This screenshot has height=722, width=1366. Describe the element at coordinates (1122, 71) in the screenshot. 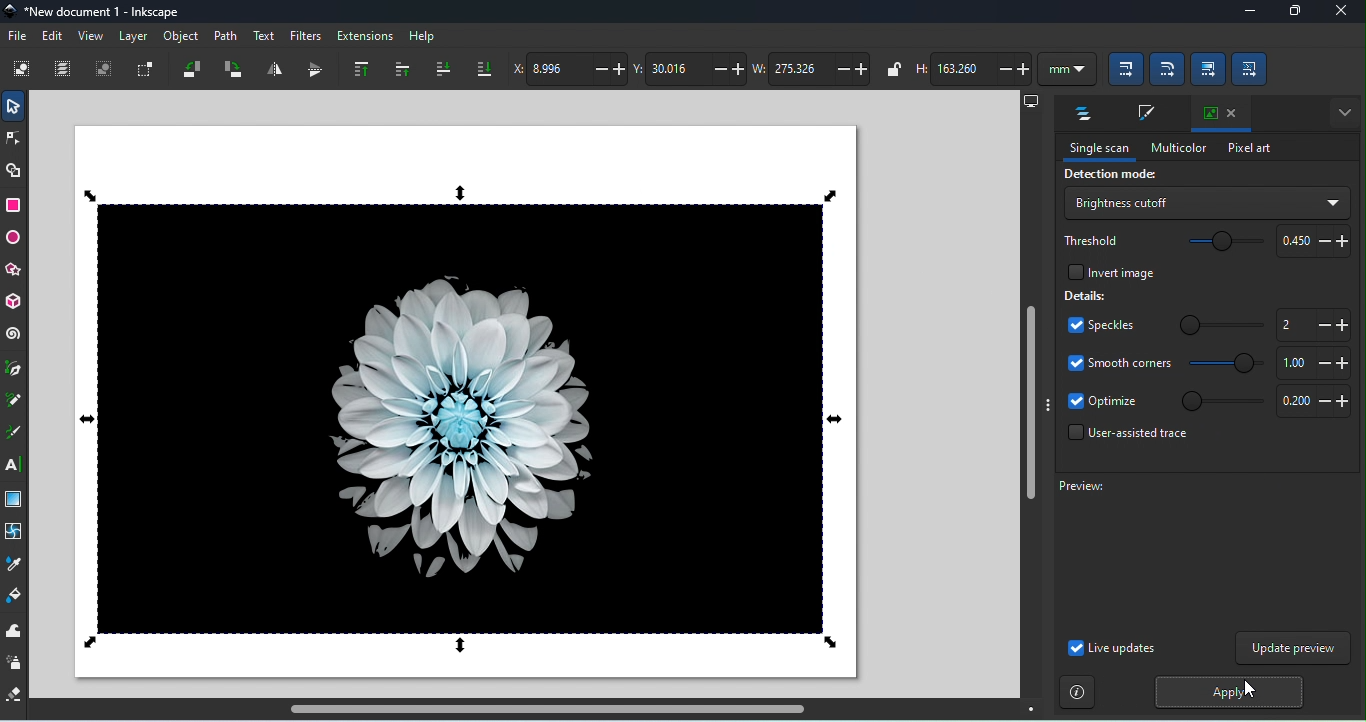

I see `When scaling objects, scale the stroke width by same proportion` at that location.